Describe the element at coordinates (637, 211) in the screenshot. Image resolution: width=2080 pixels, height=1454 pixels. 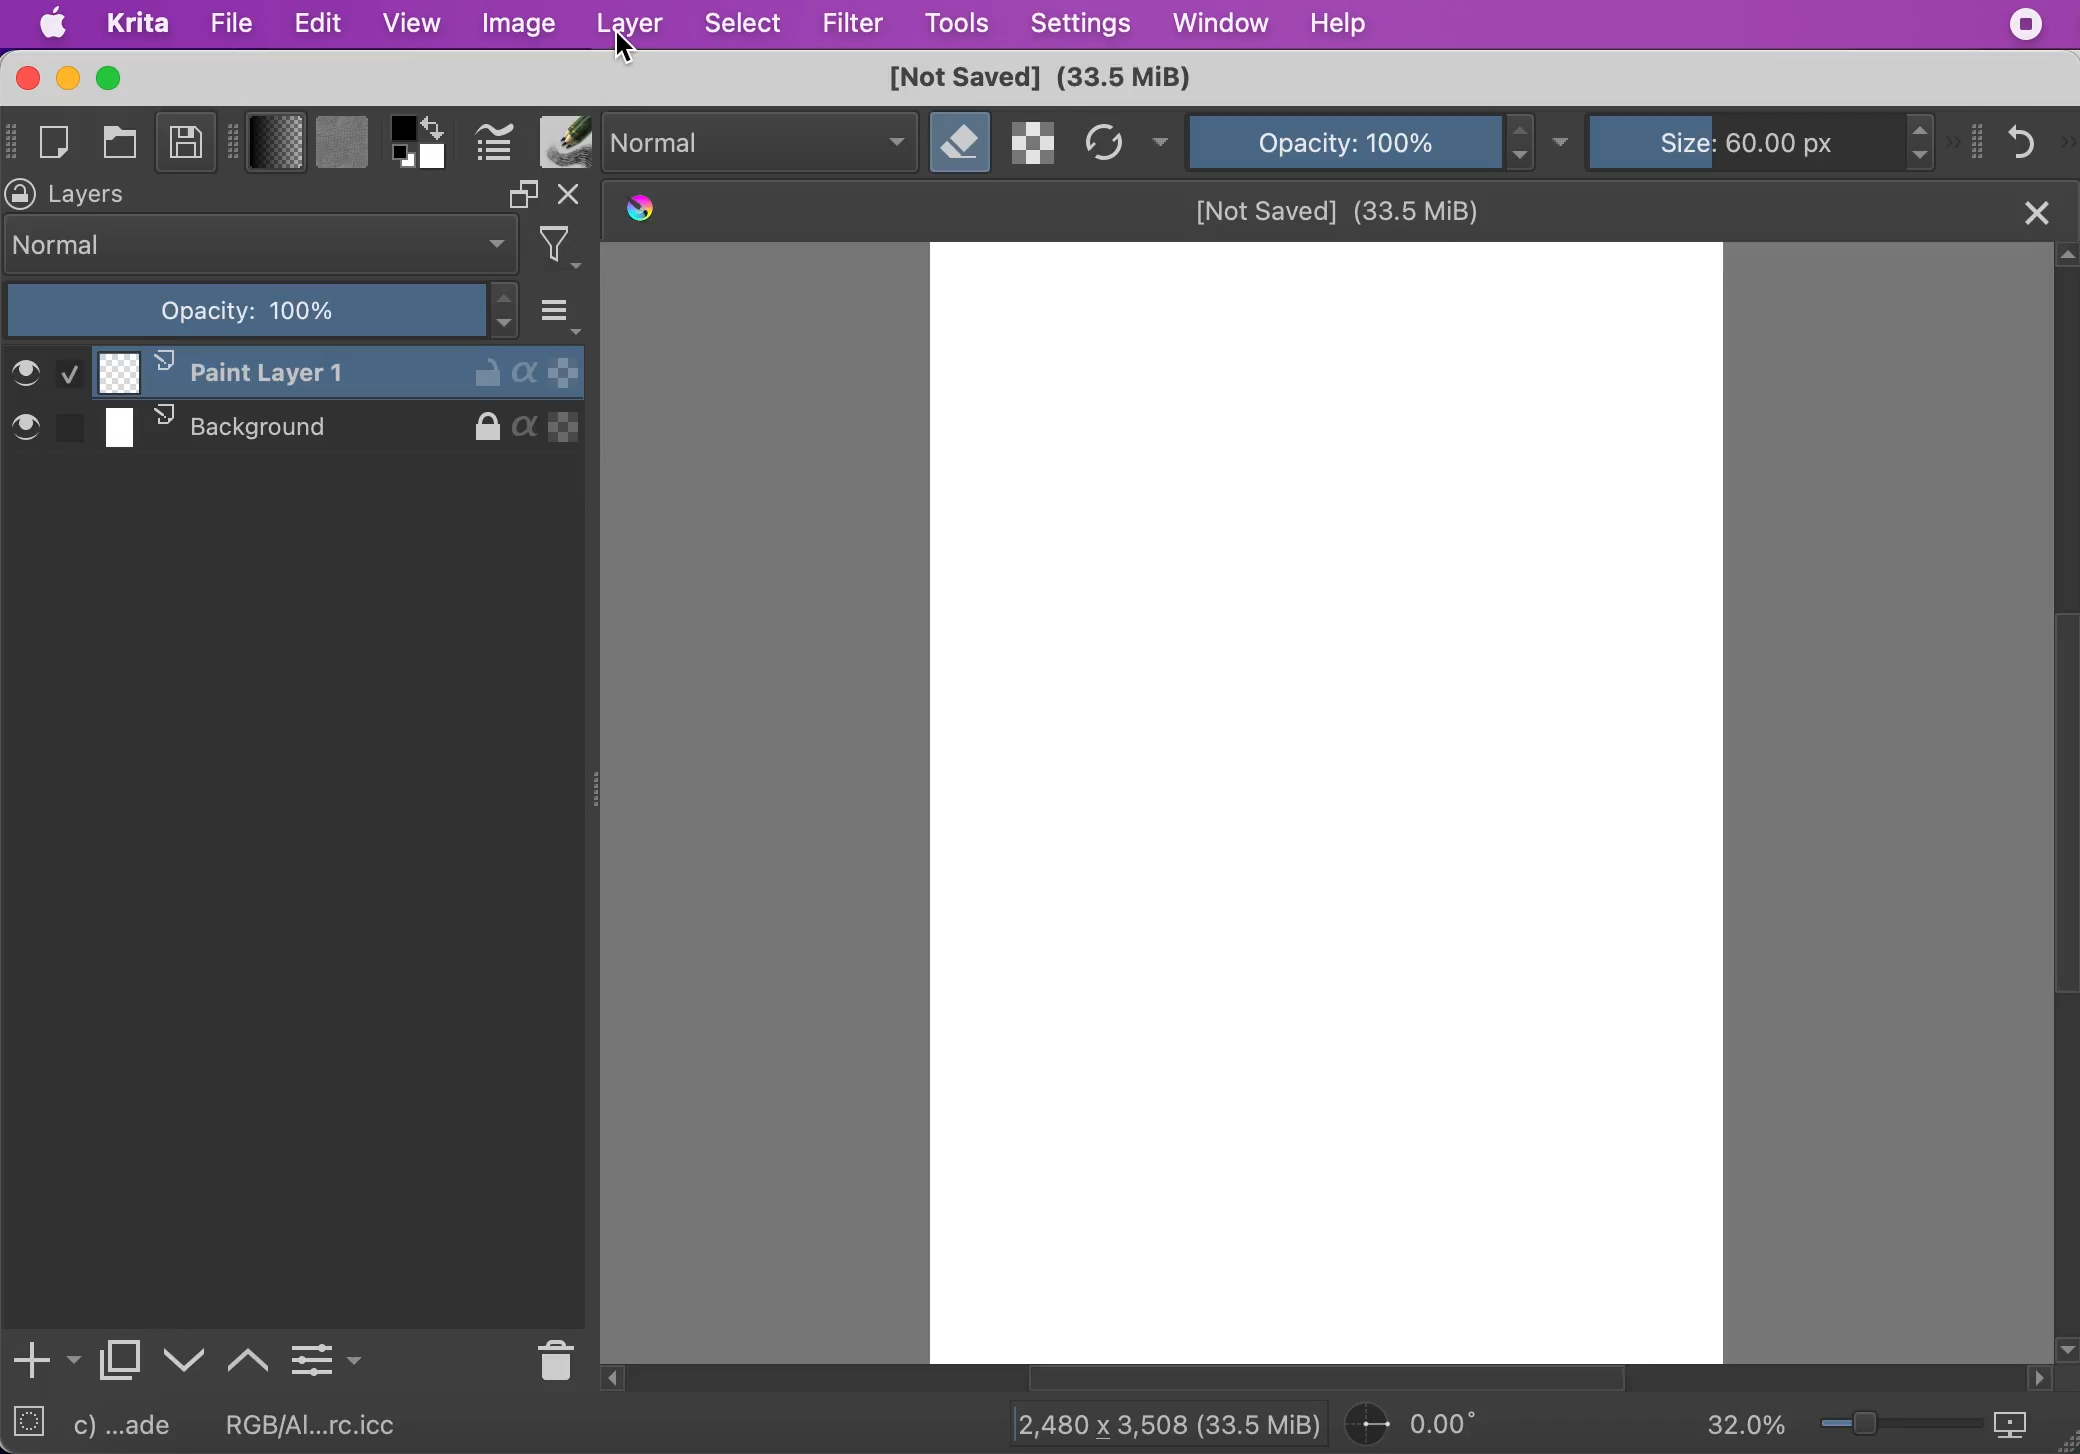
I see `krita logo` at that location.